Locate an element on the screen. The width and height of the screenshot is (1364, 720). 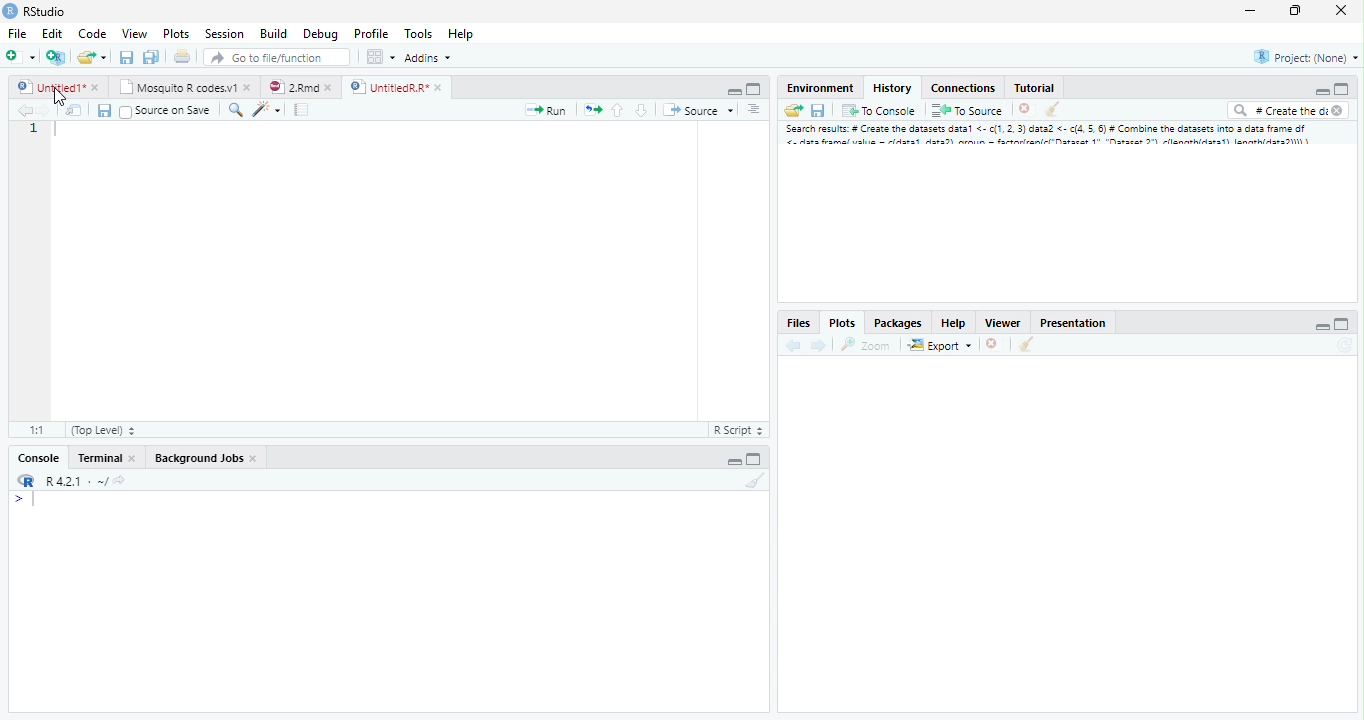
Environment is located at coordinates (819, 88).